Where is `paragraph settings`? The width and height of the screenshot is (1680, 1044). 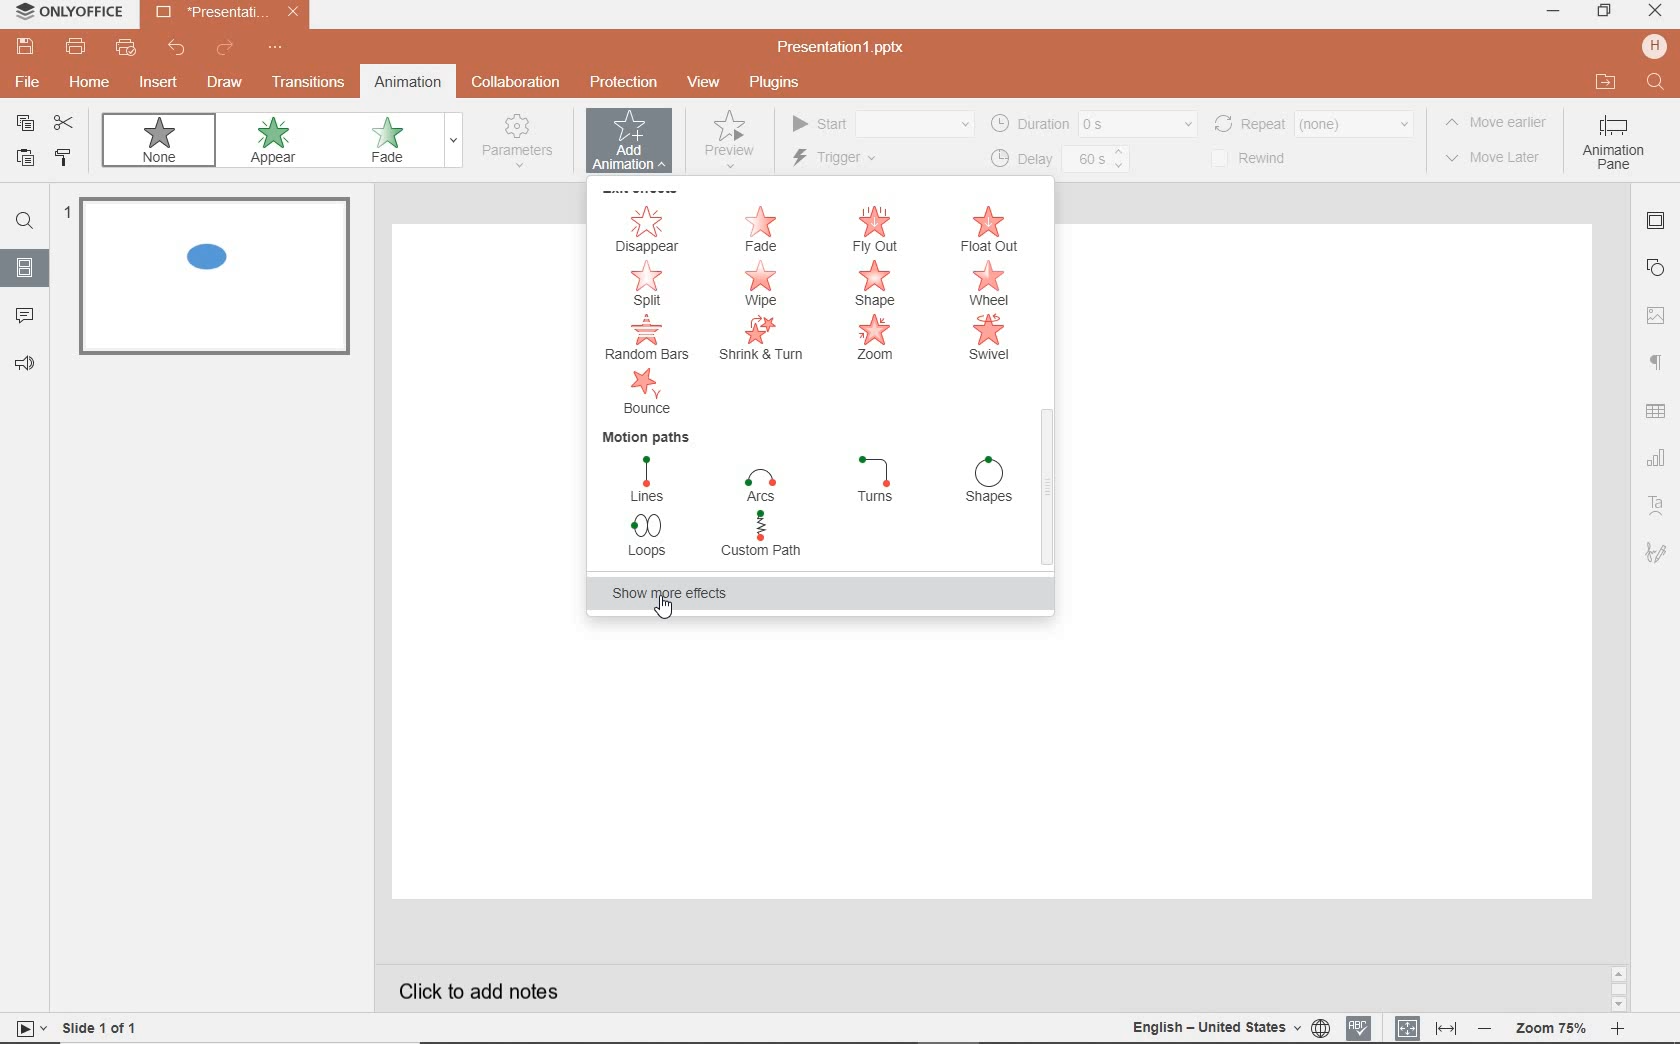 paragraph settings is located at coordinates (1658, 359).